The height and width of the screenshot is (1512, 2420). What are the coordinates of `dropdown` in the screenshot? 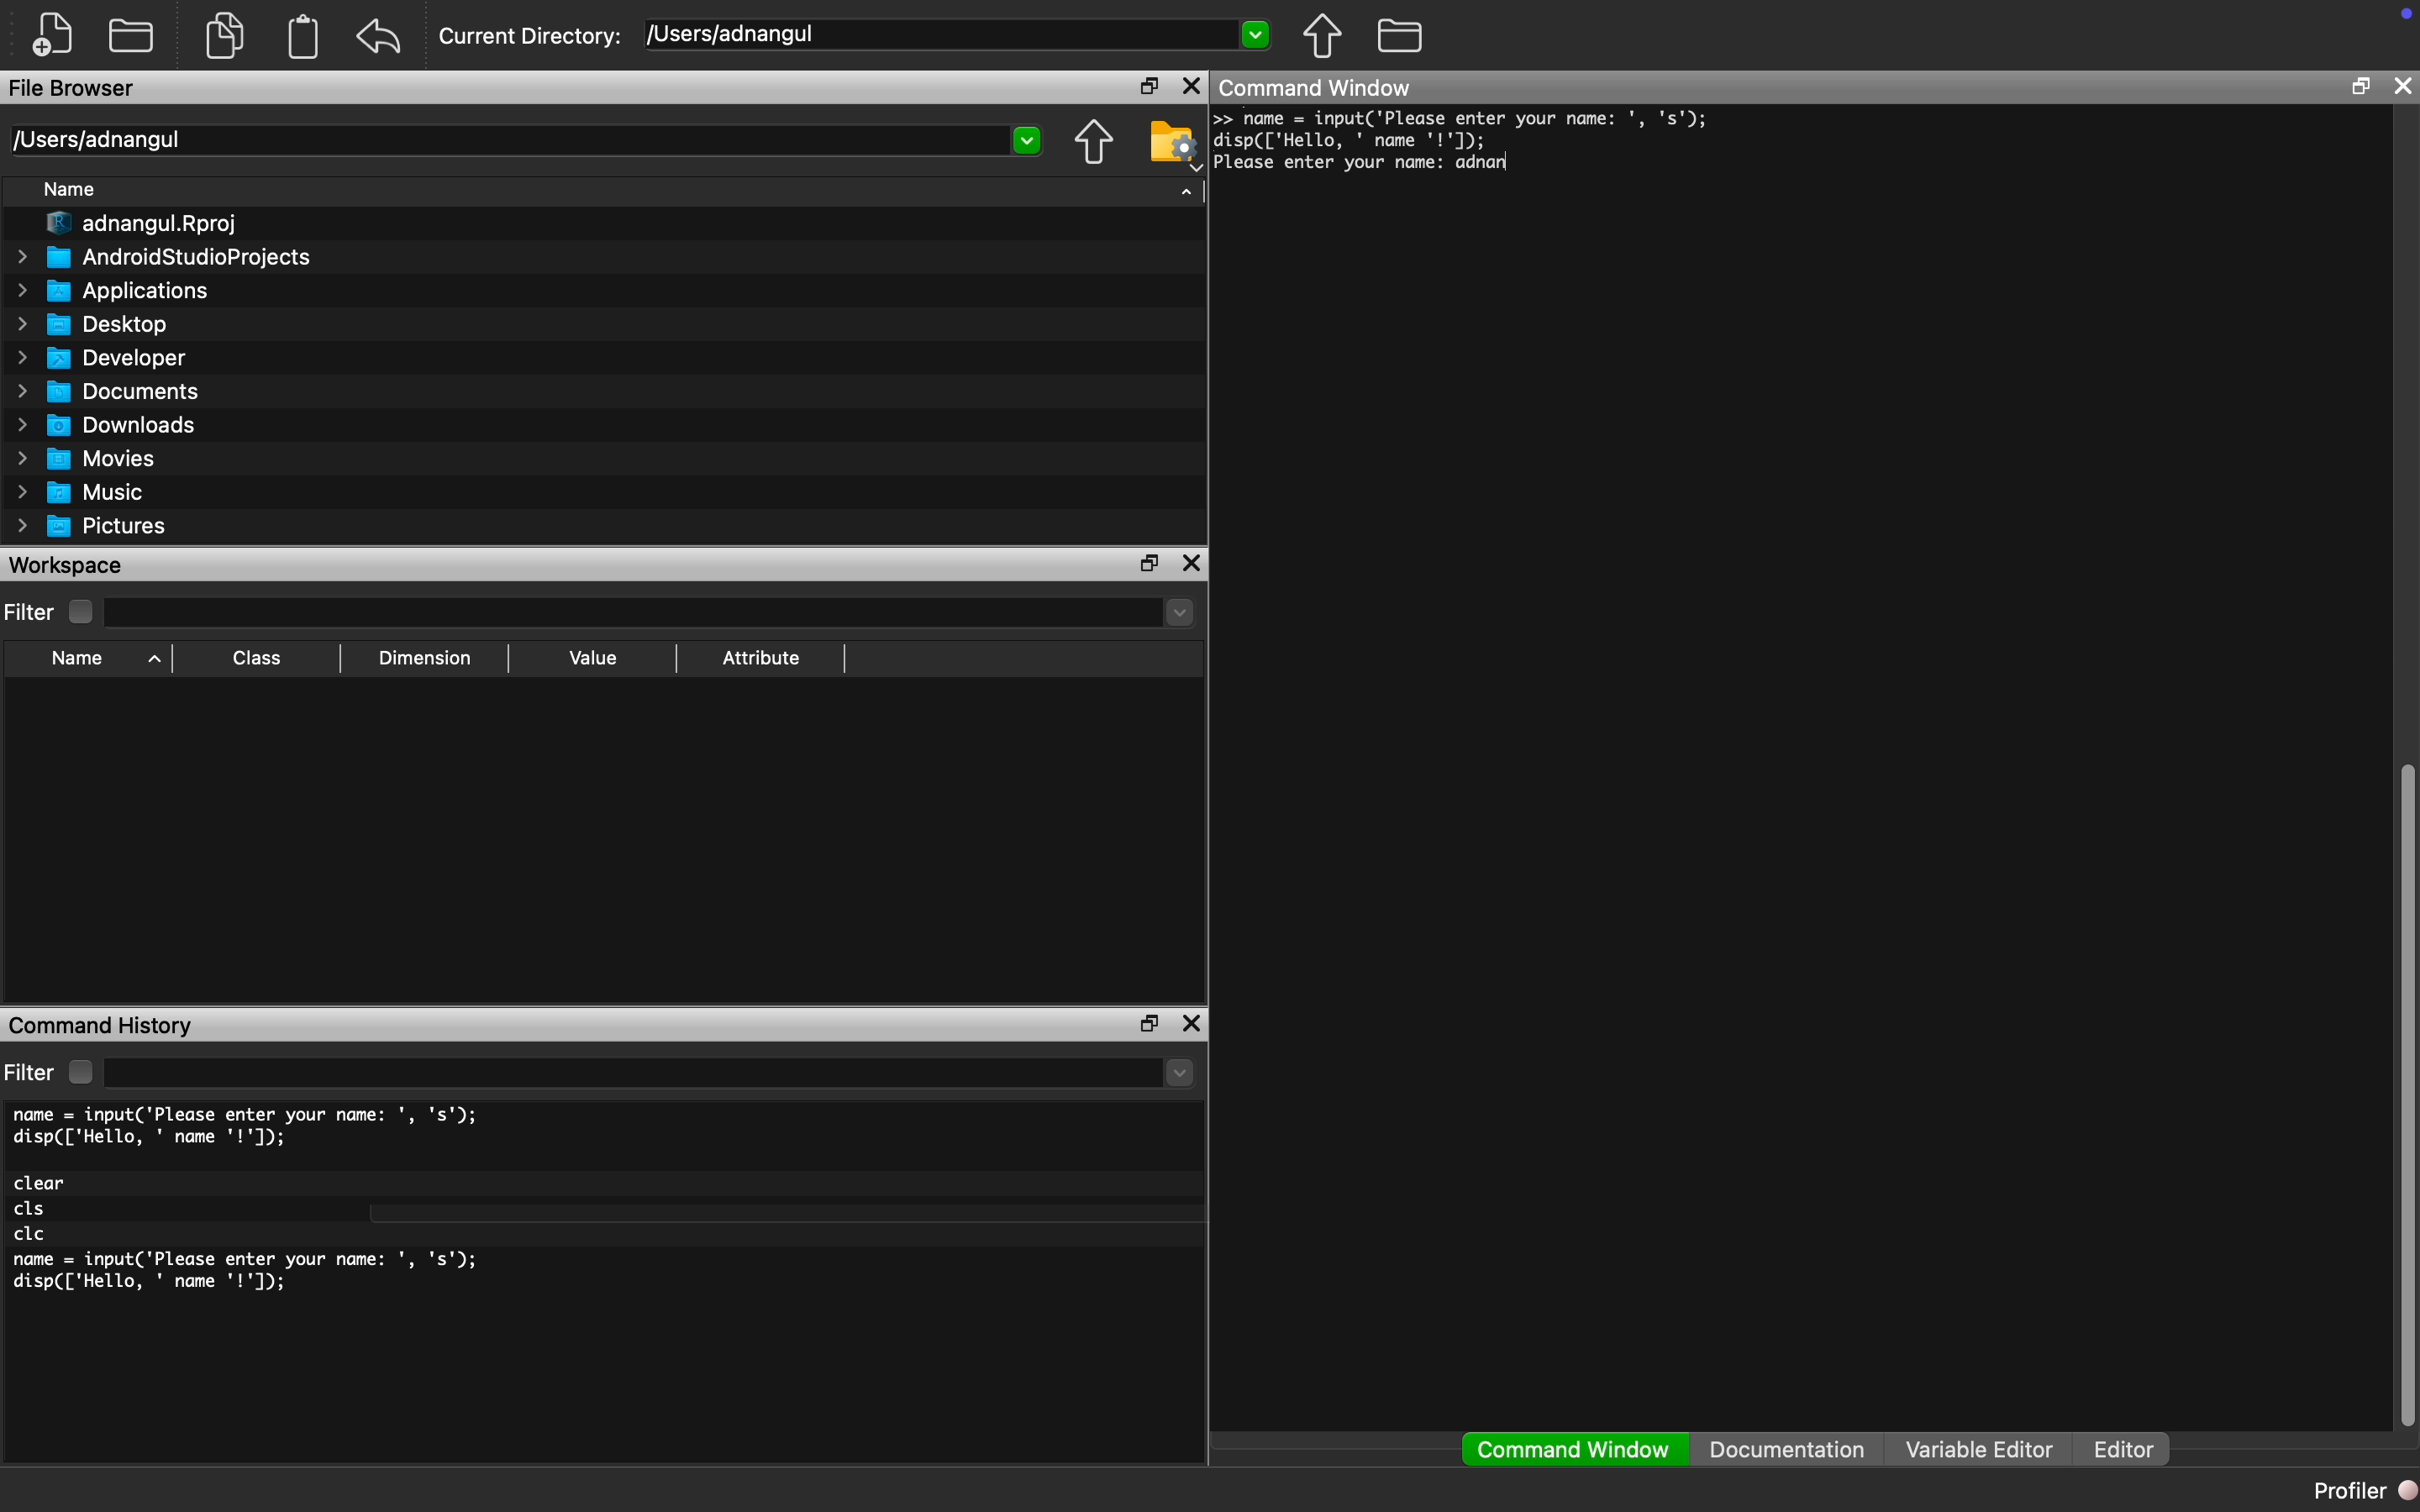 It's located at (1176, 612).